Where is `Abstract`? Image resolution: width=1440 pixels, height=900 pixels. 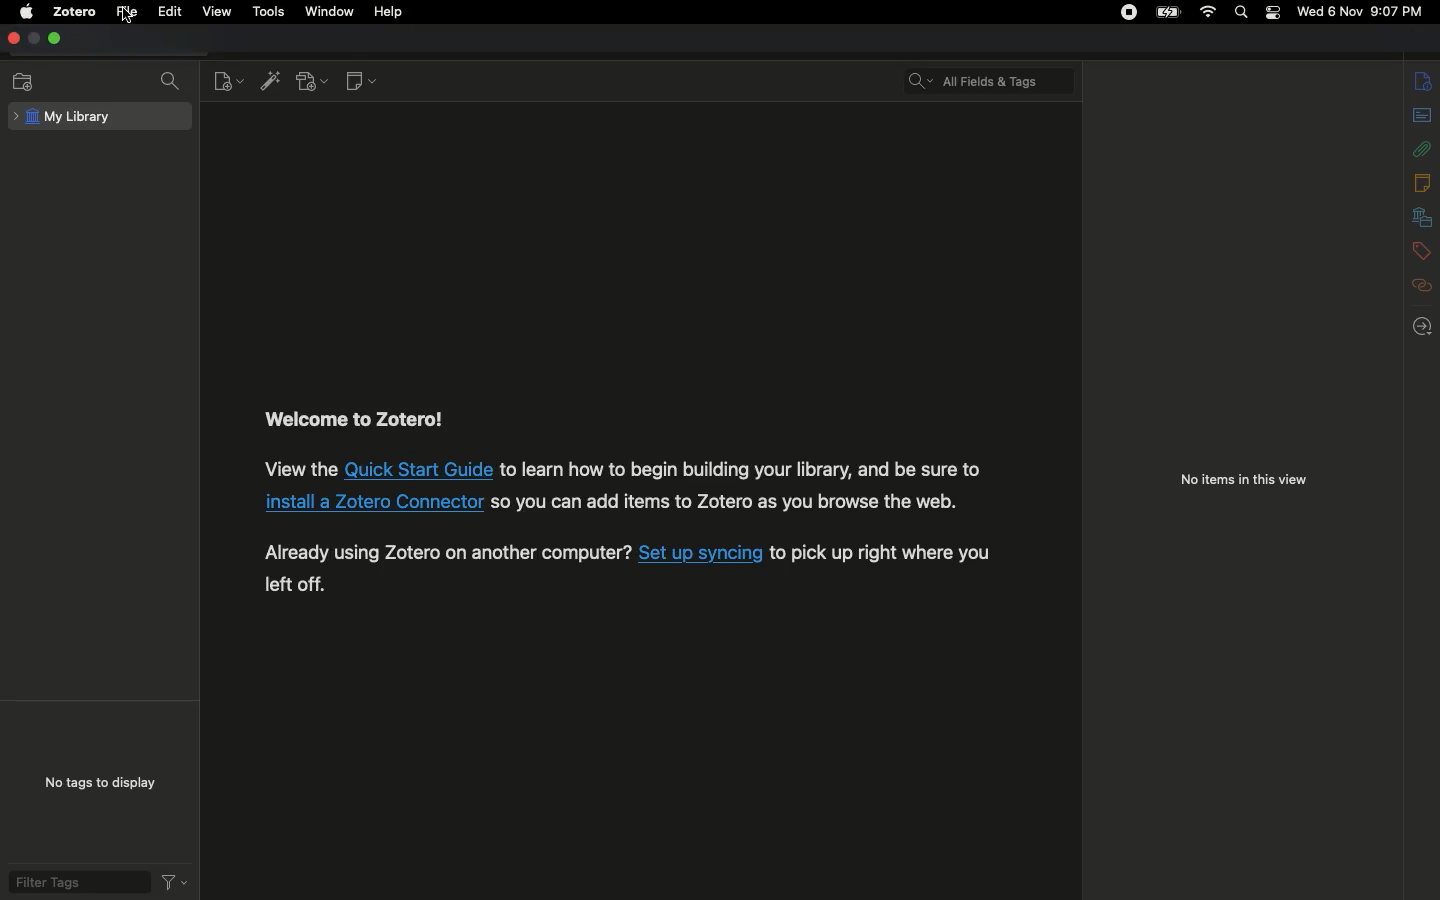 Abstract is located at coordinates (1421, 116).